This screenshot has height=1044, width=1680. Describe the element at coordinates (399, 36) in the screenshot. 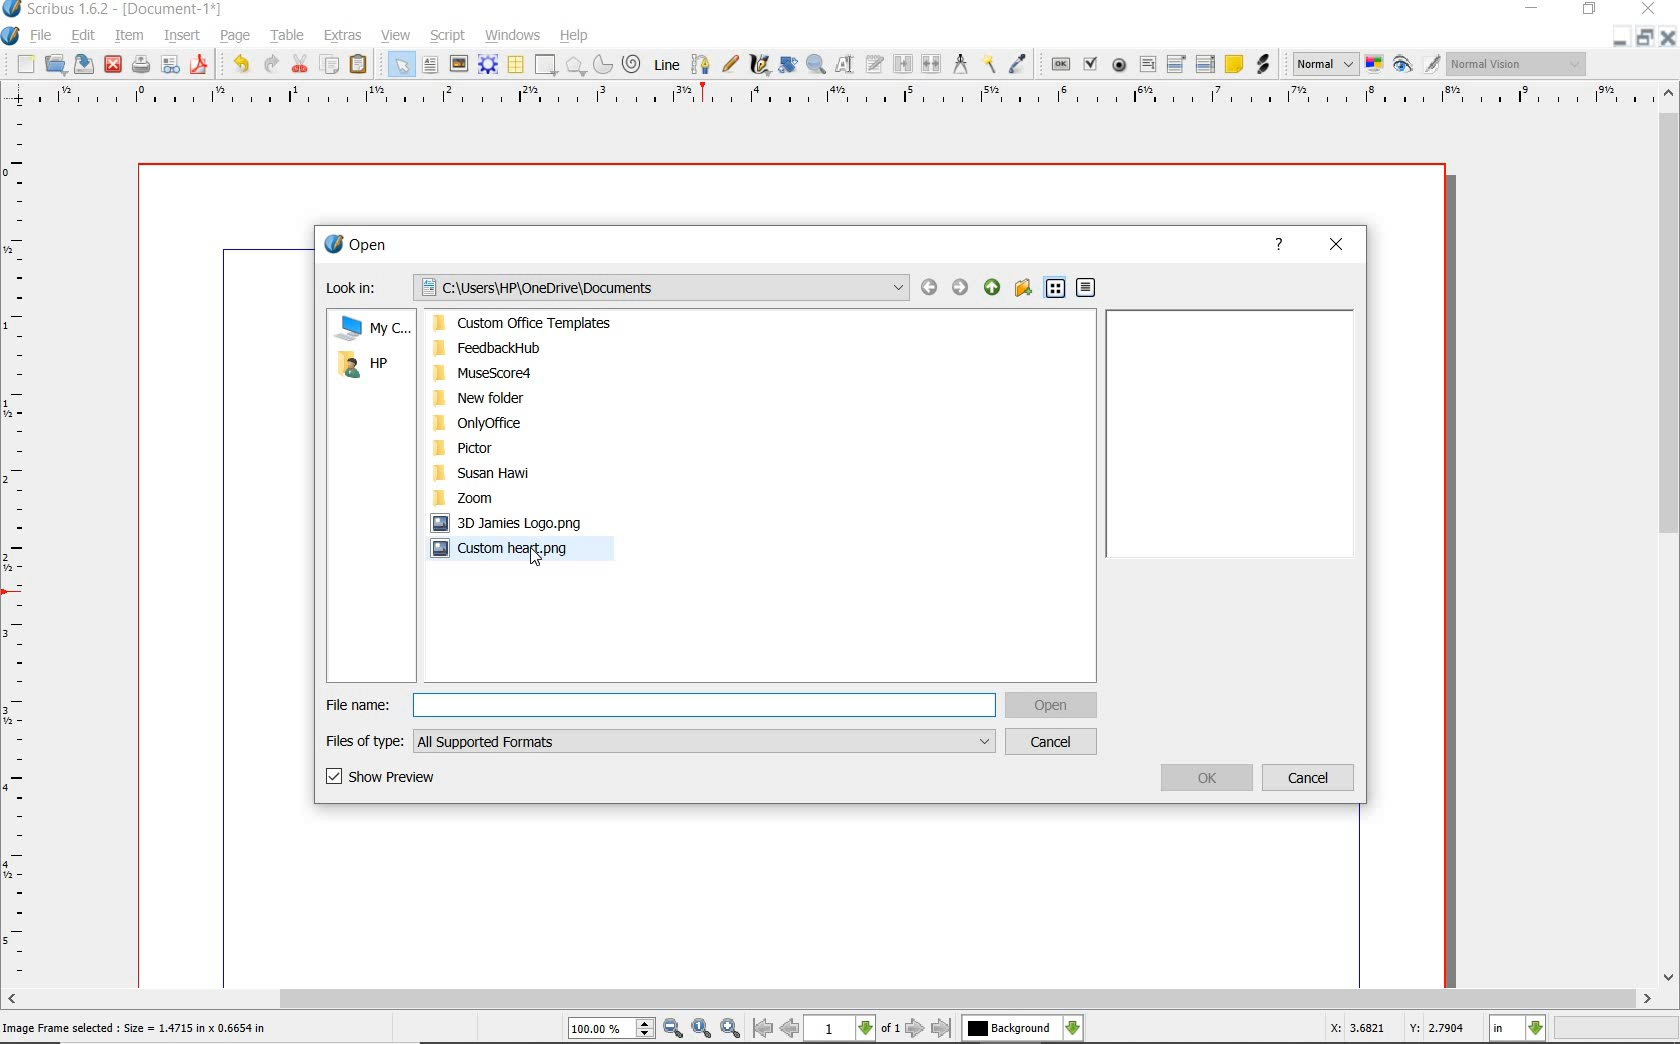

I see `view ` at that location.